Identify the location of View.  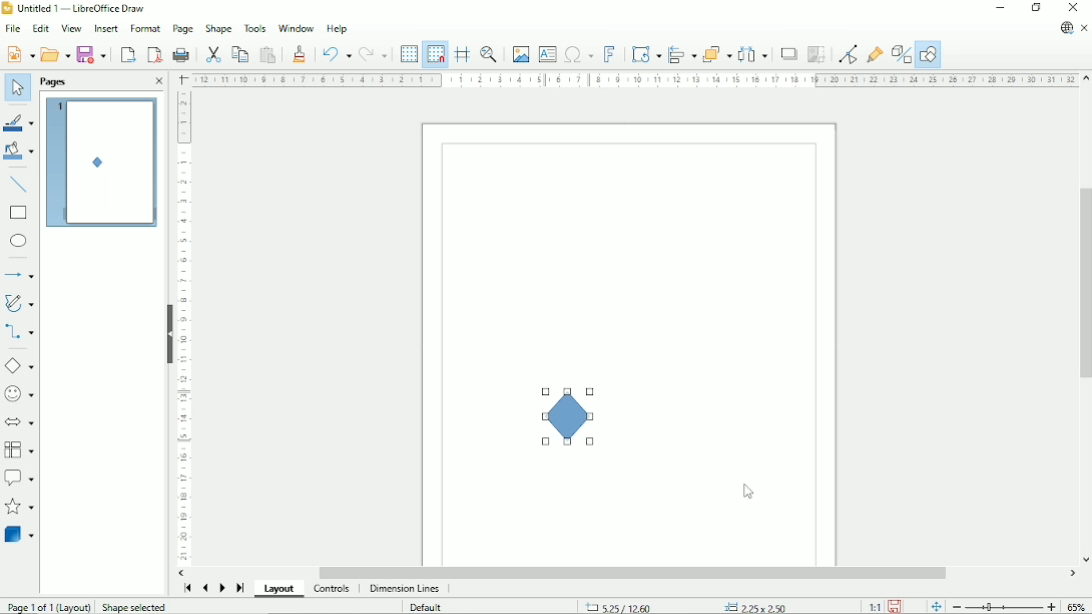
(73, 28).